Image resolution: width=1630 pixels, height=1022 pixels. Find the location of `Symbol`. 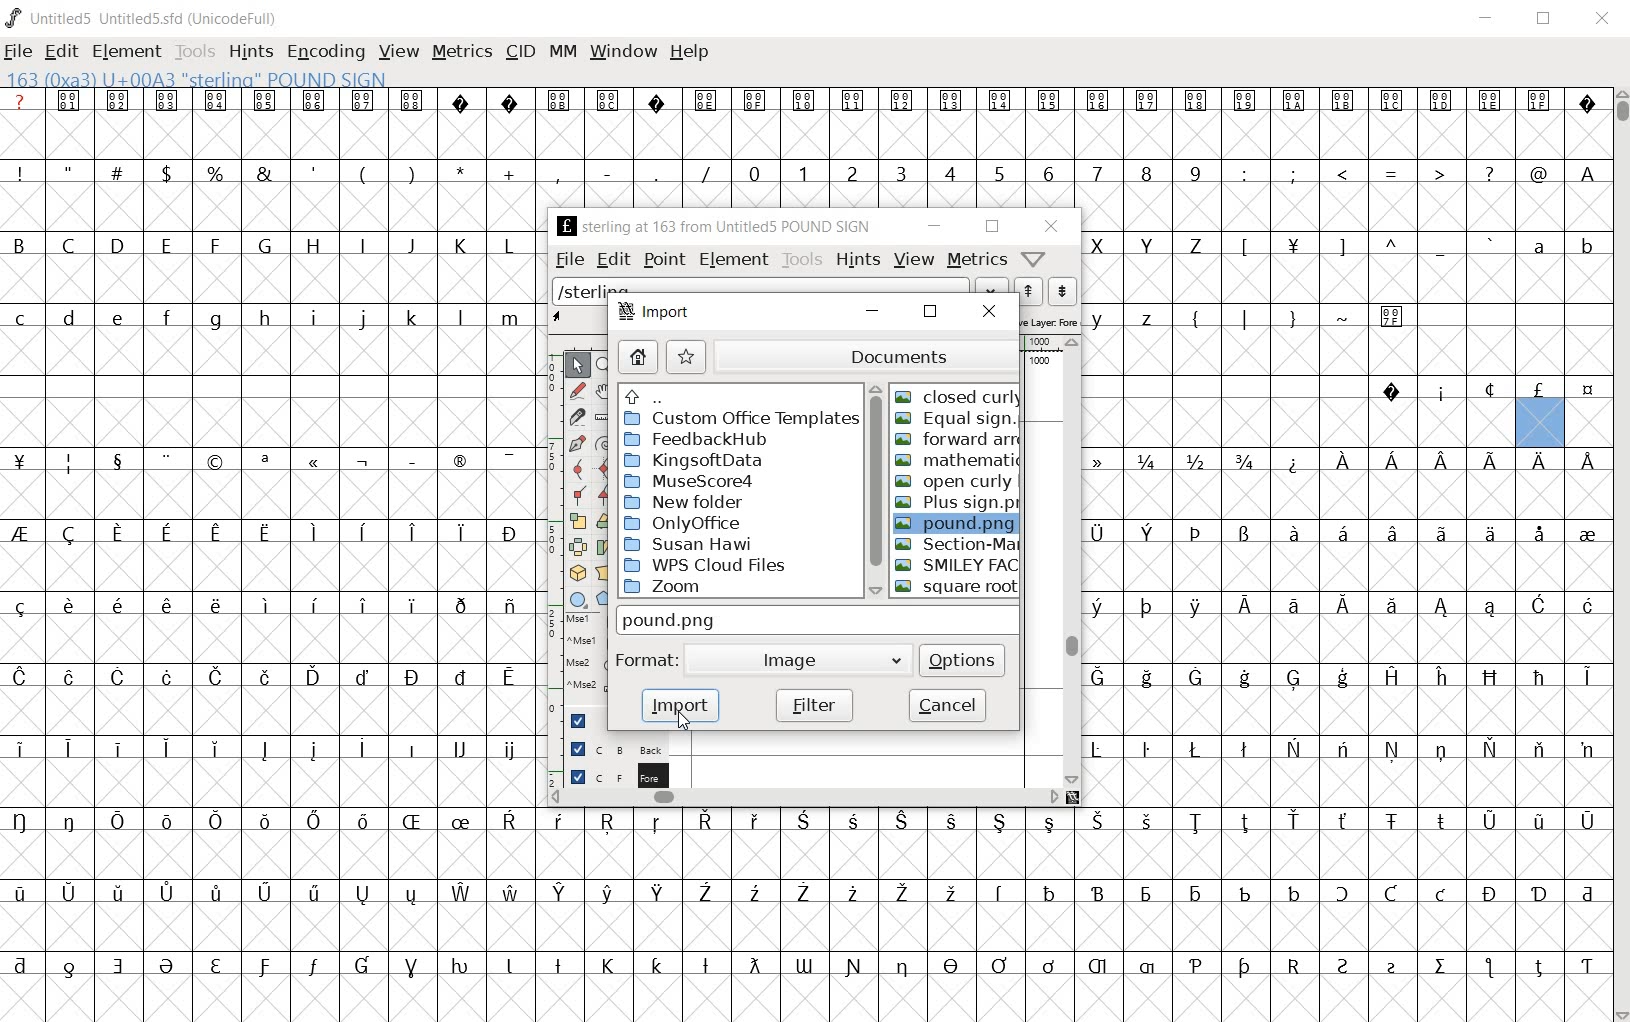

Symbol is located at coordinates (164, 605).